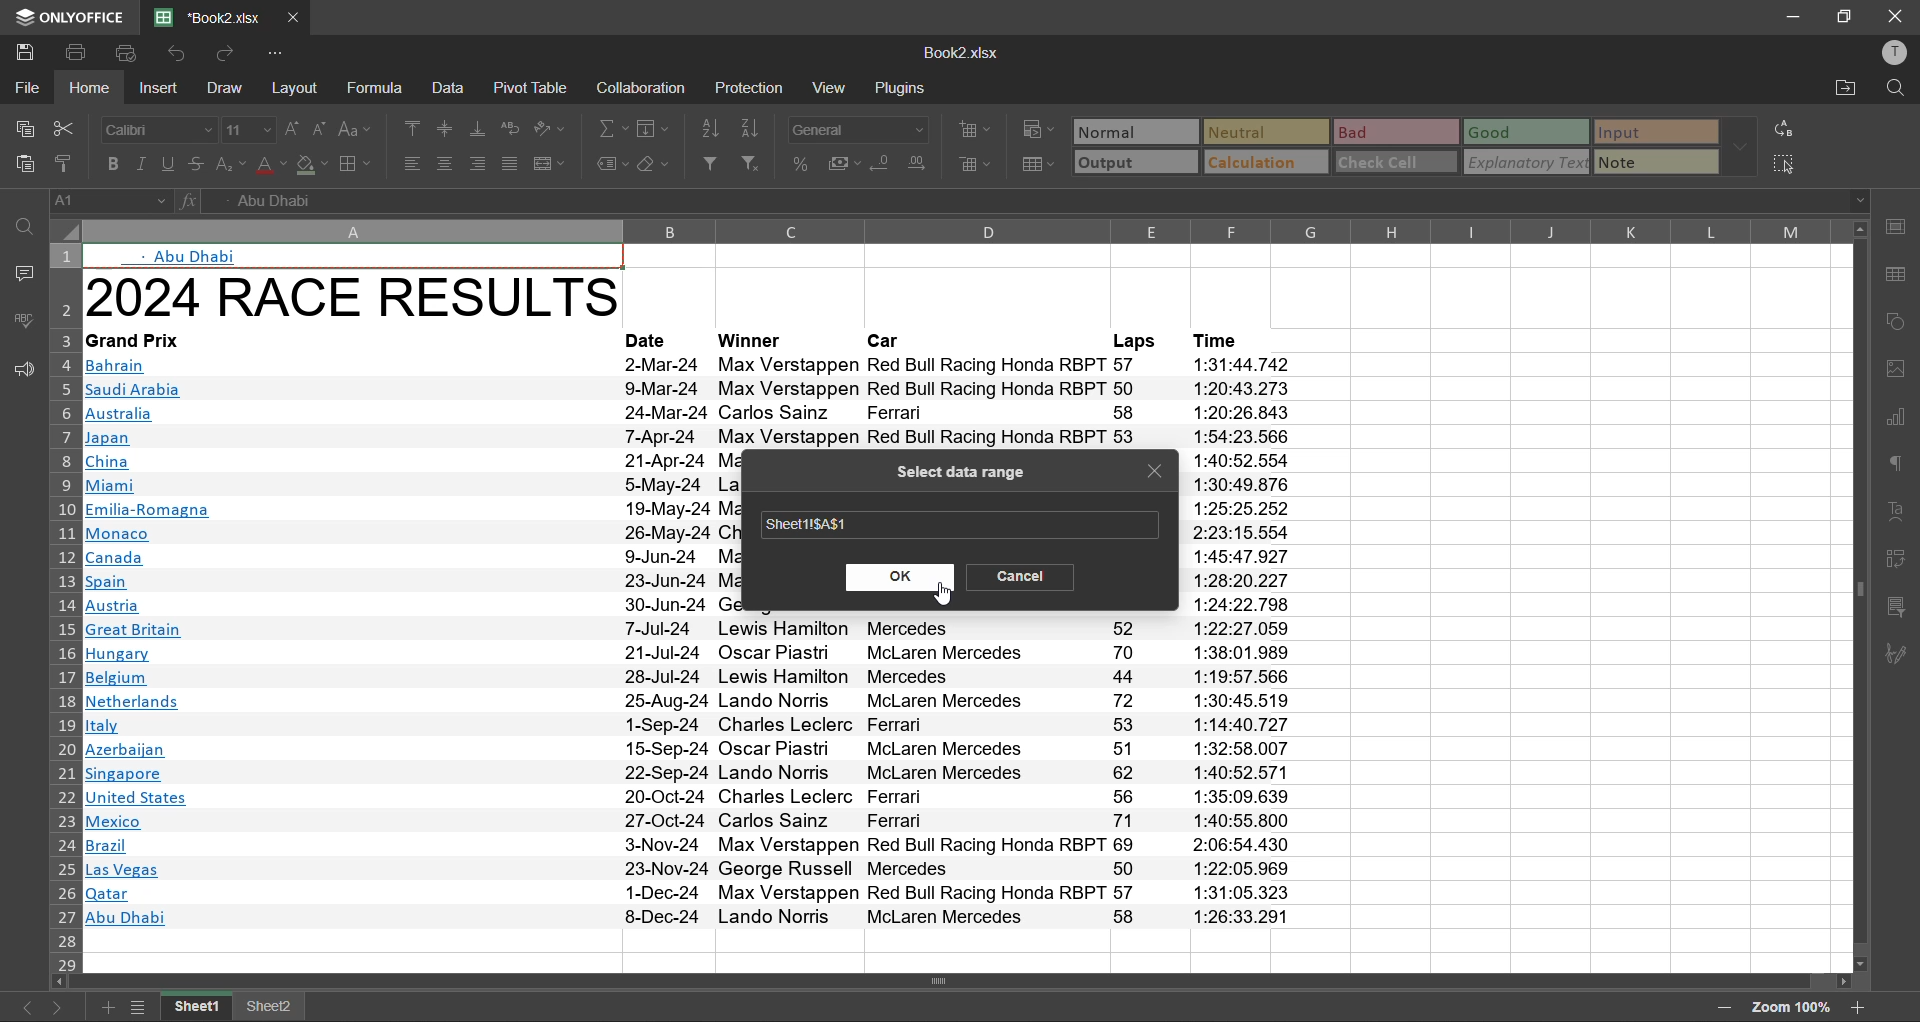  I want to click on accounting, so click(842, 164).